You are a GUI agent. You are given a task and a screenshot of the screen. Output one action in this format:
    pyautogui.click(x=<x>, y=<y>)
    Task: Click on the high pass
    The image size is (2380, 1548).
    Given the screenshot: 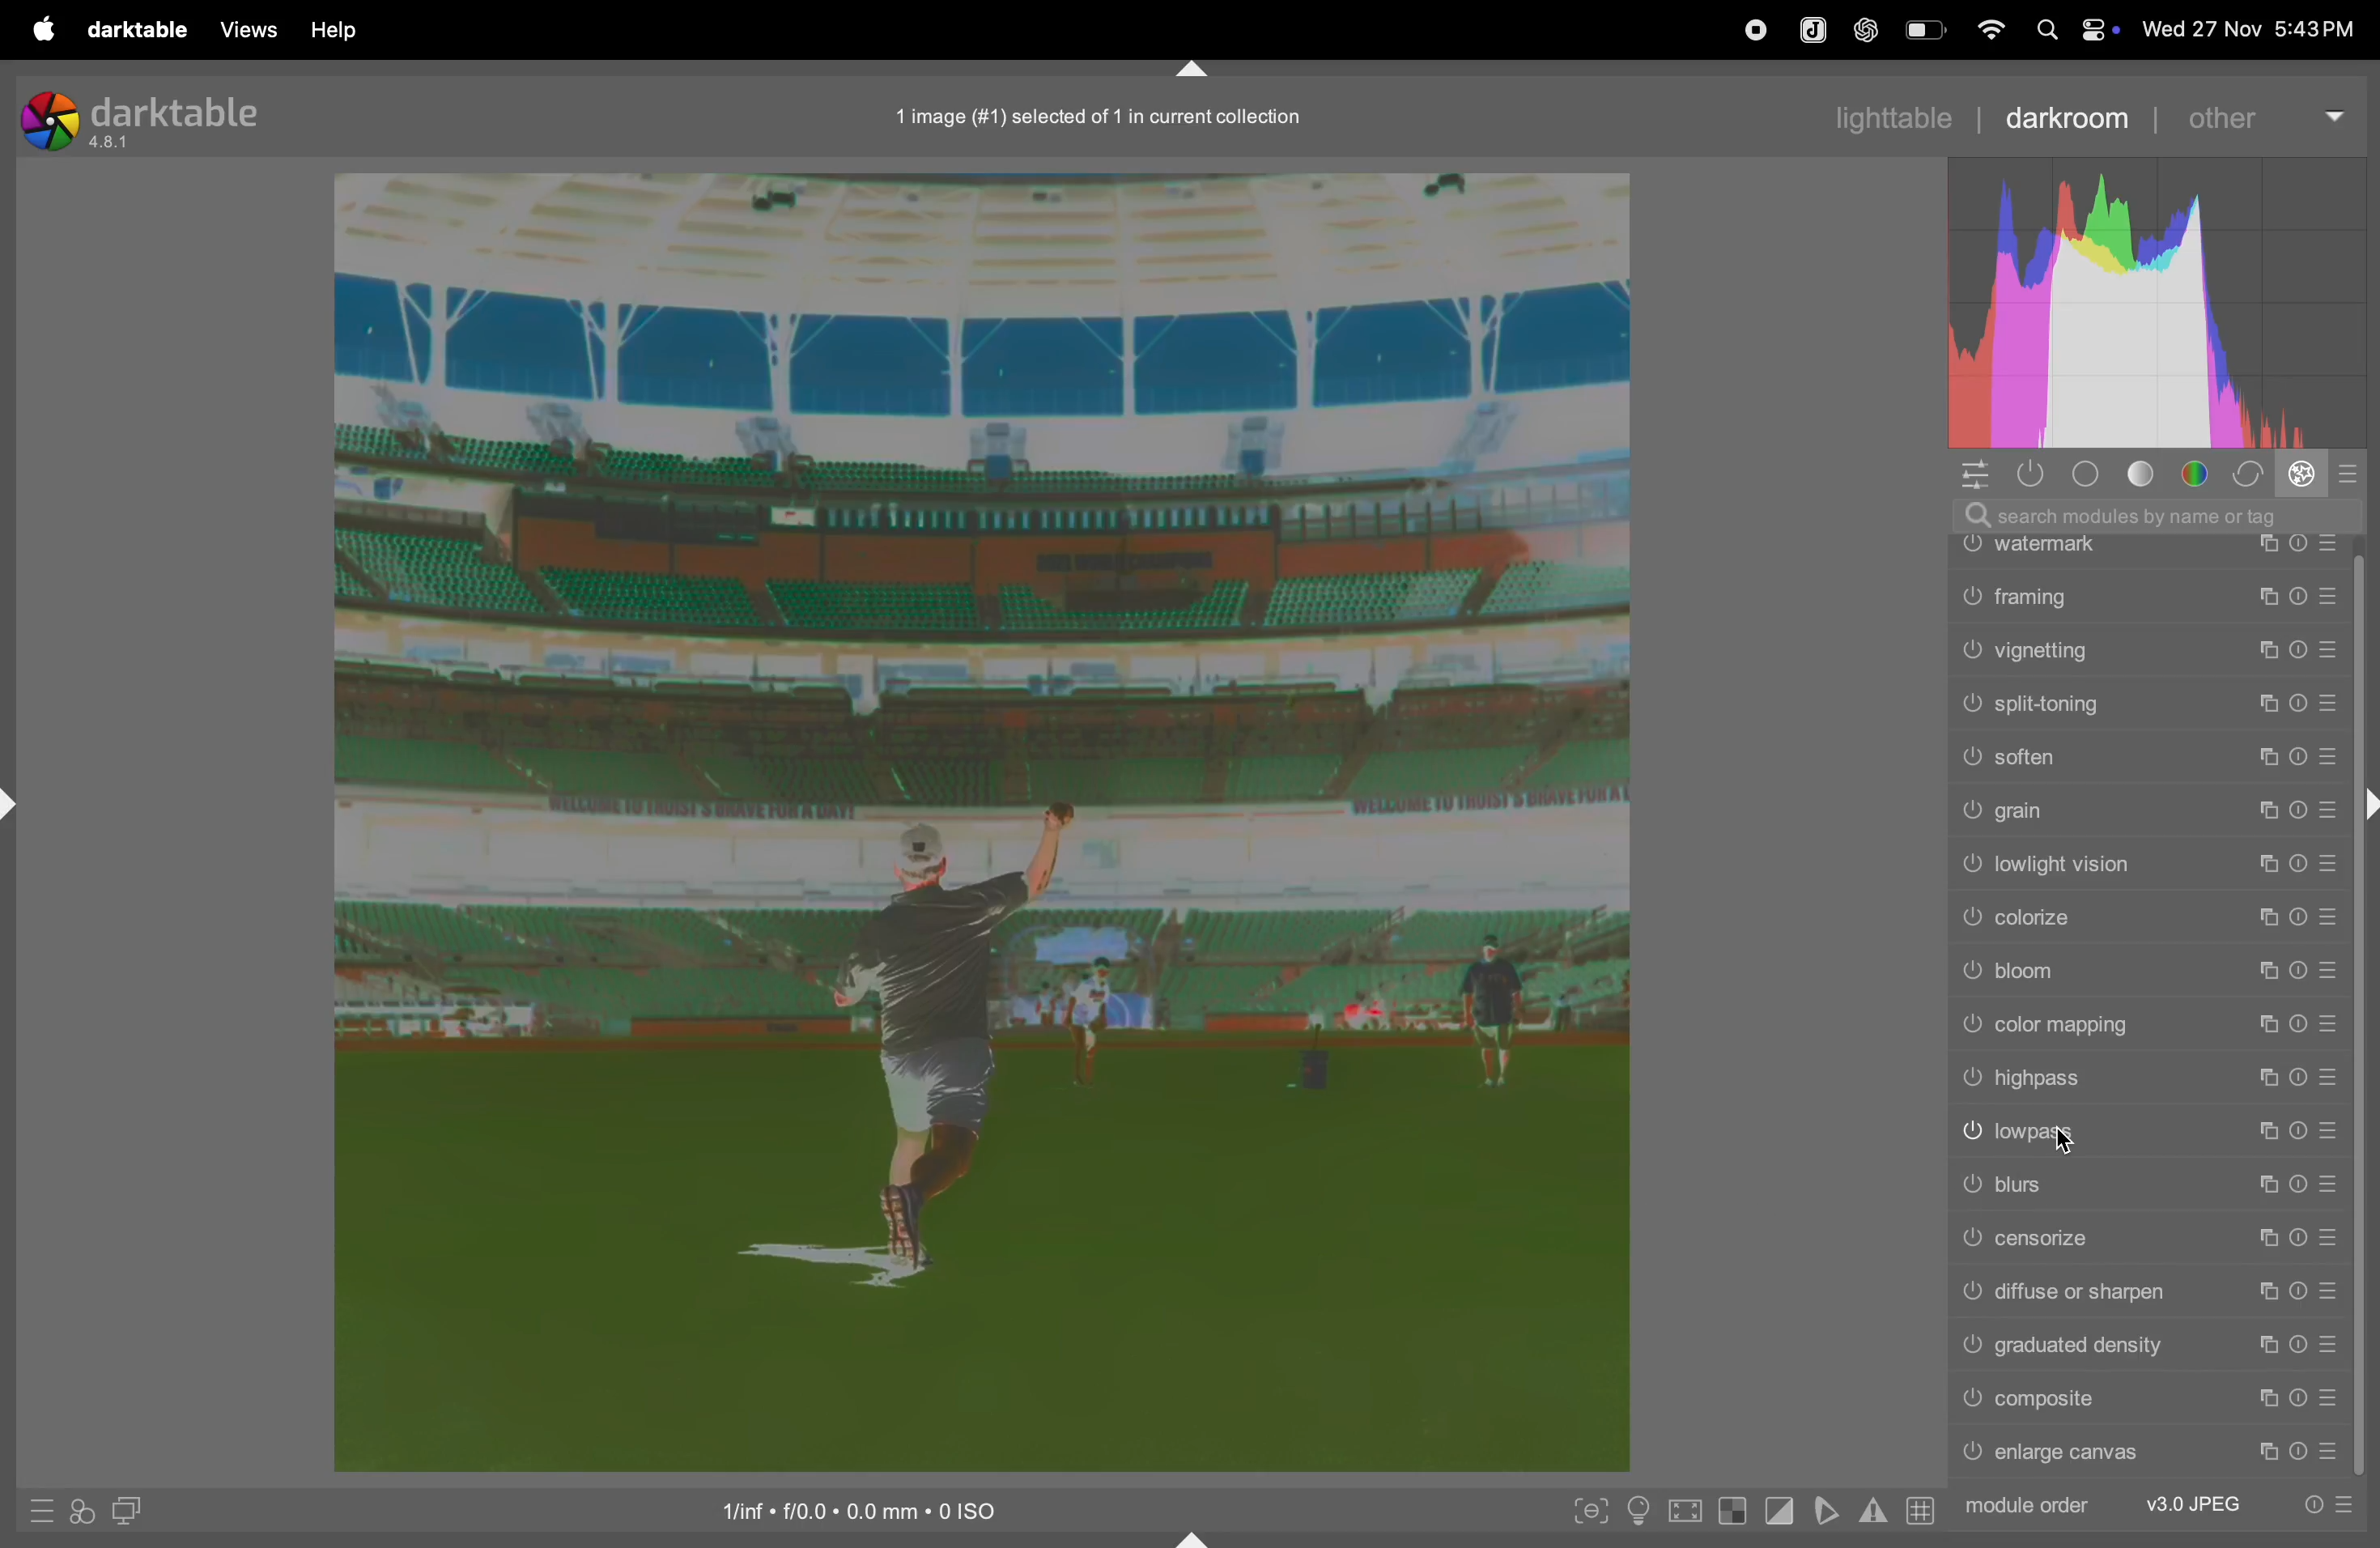 What is the action you would take?
    pyautogui.click(x=2151, y=1081)
    